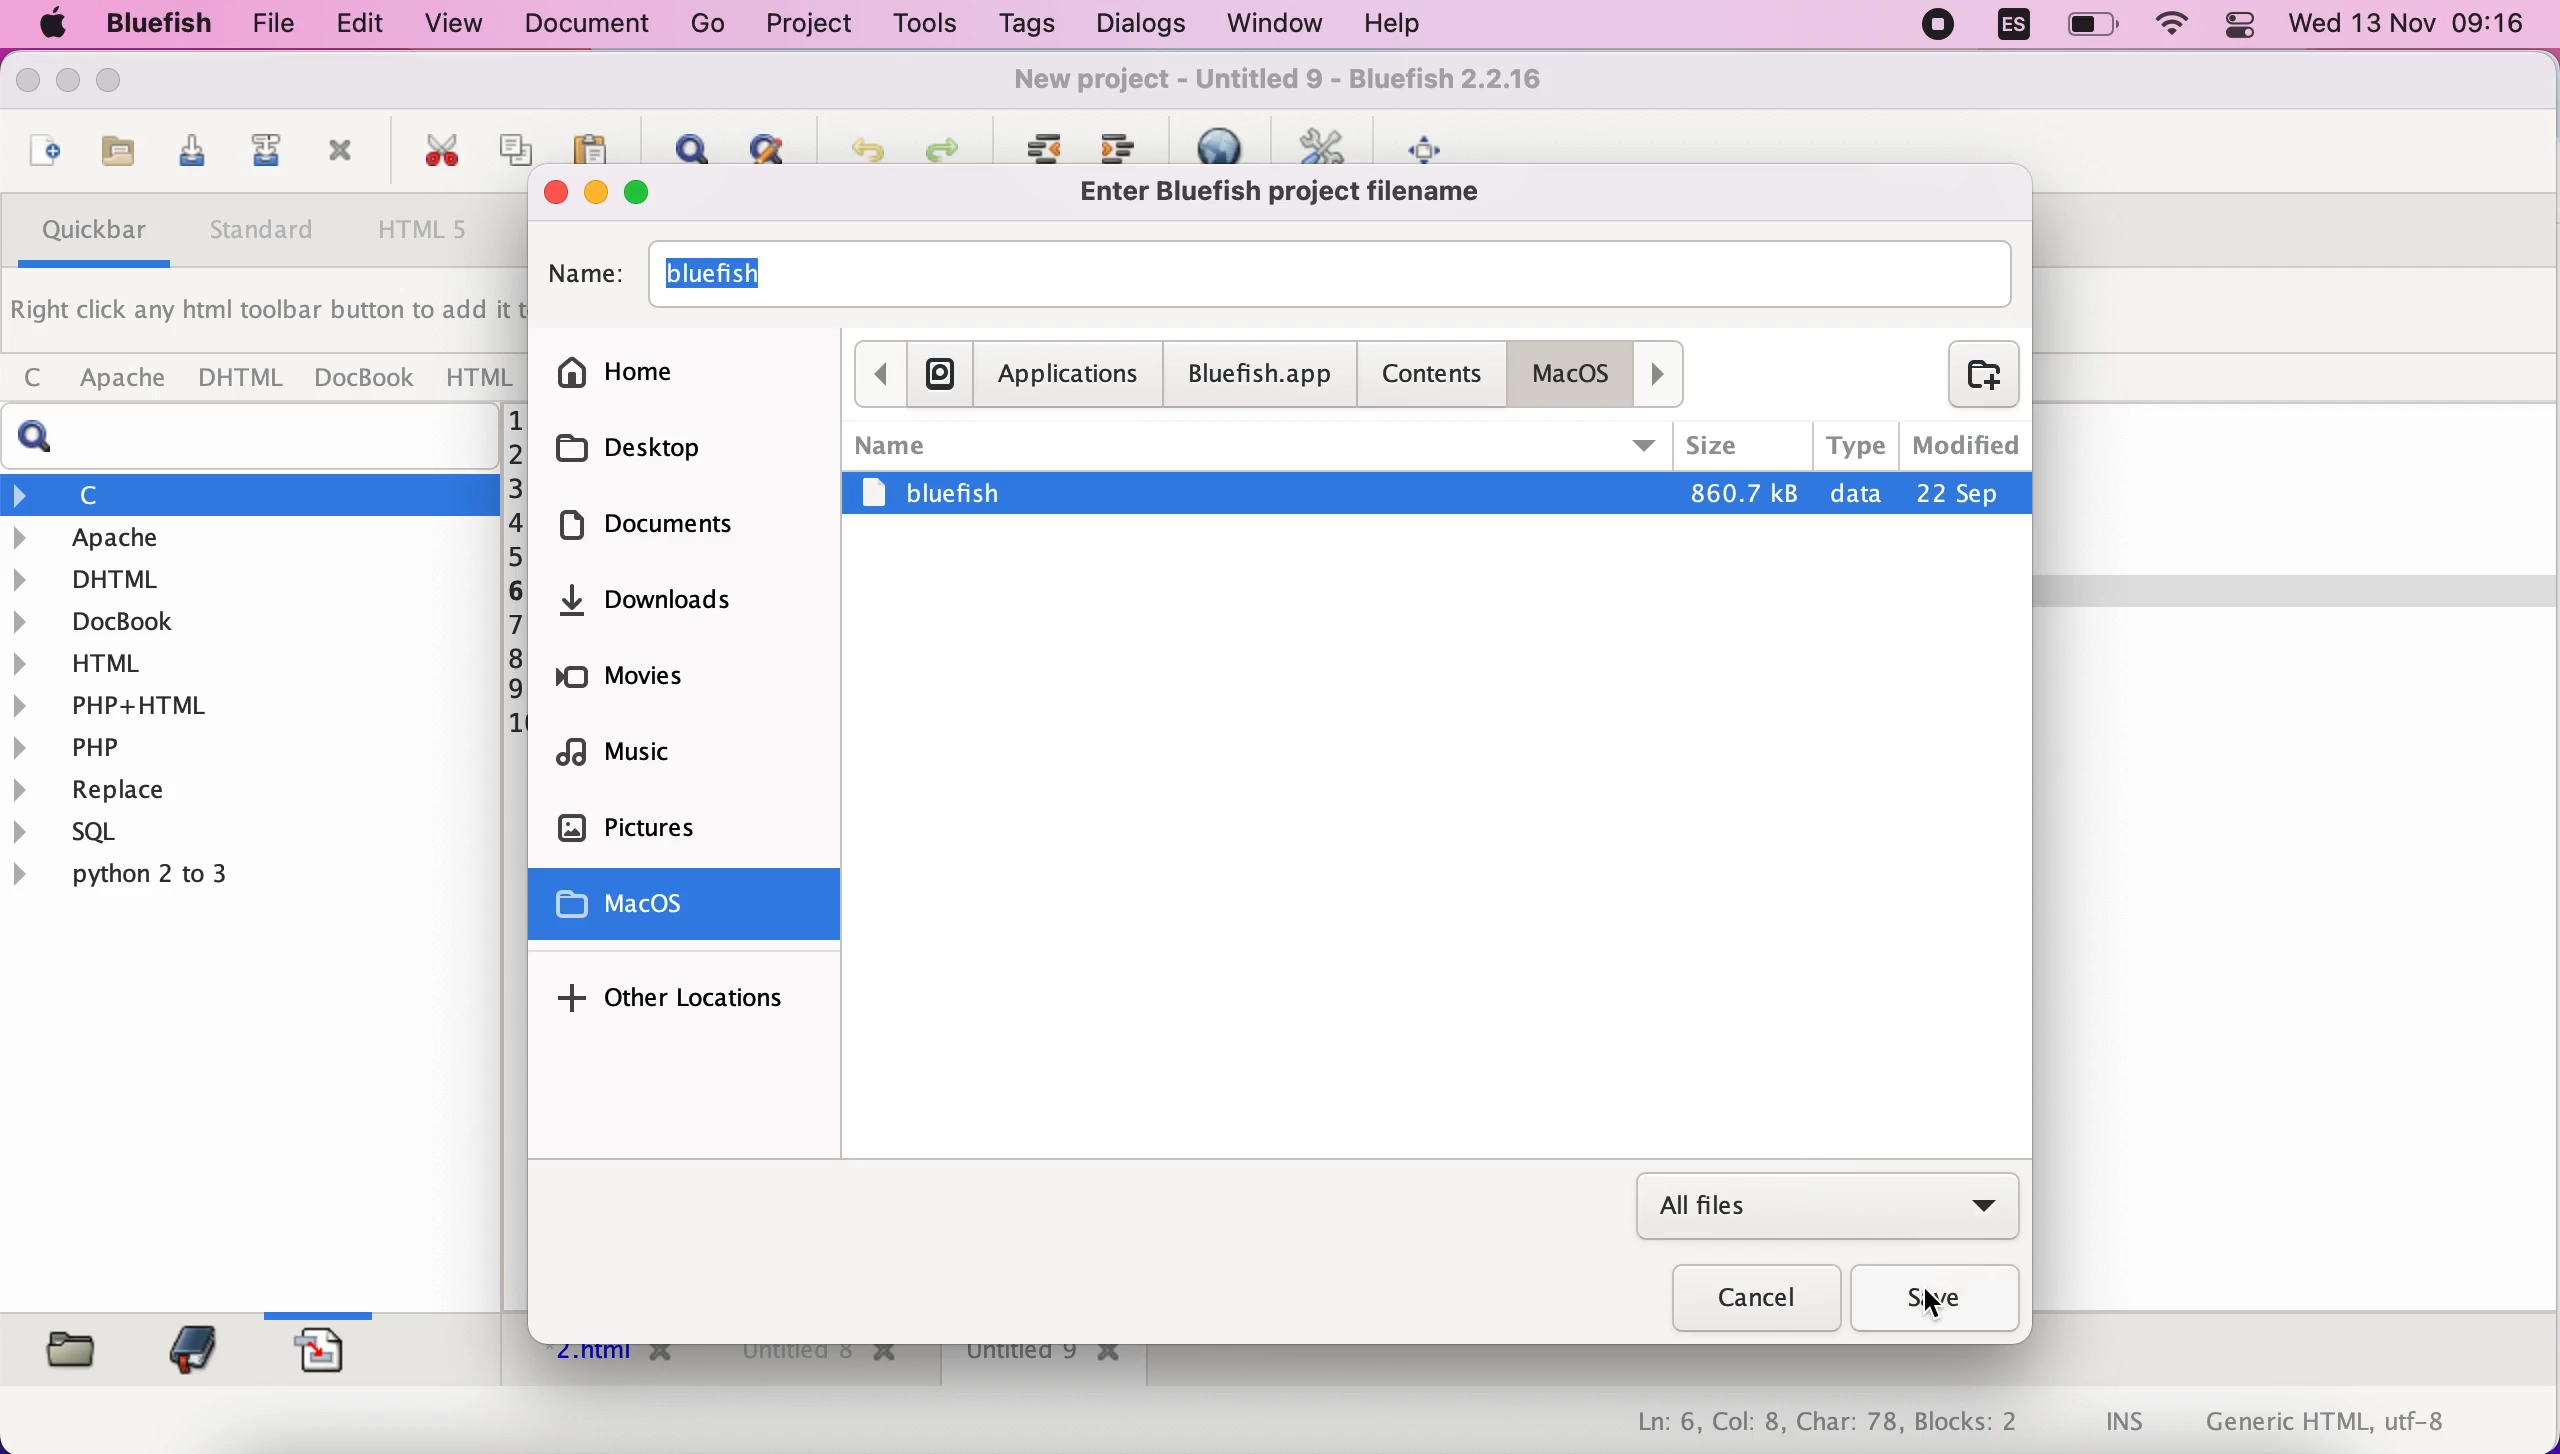  Describe the element at coordinates (251, 661) in the screenshot. I see `html` at that location.